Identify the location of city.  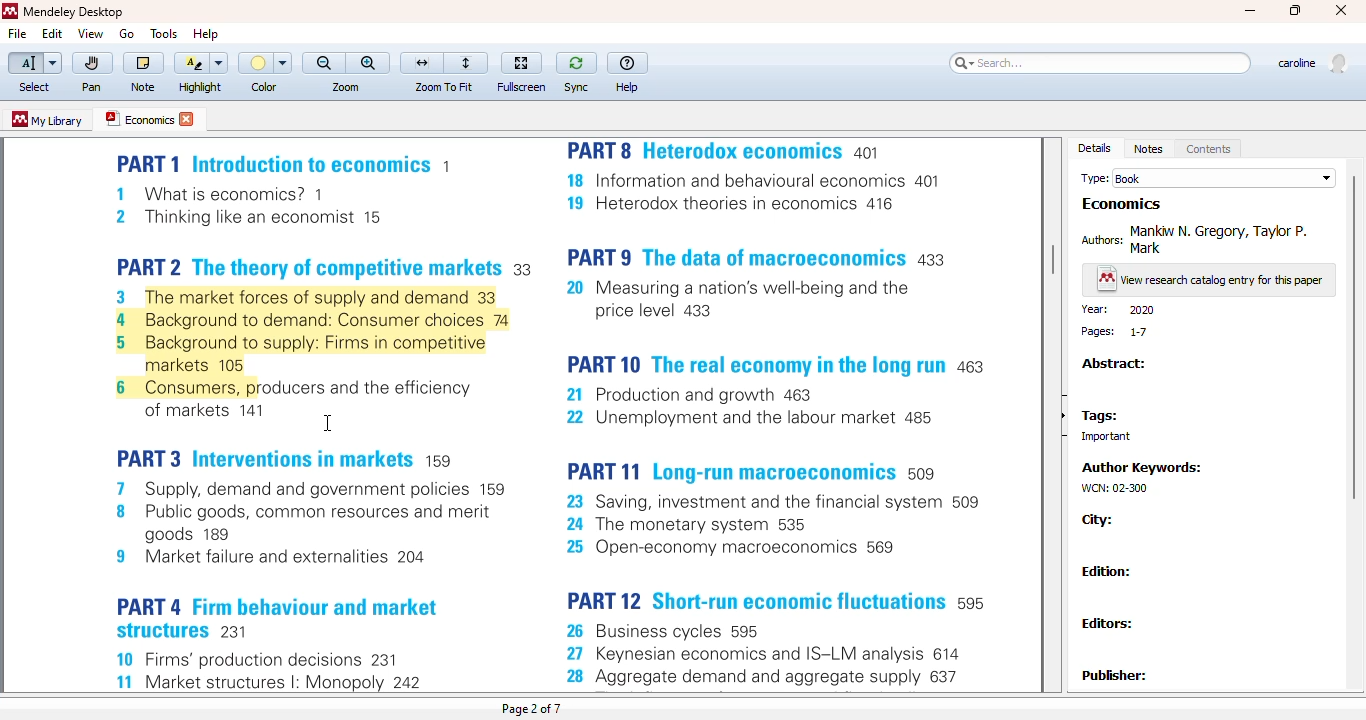
(1098, 520).